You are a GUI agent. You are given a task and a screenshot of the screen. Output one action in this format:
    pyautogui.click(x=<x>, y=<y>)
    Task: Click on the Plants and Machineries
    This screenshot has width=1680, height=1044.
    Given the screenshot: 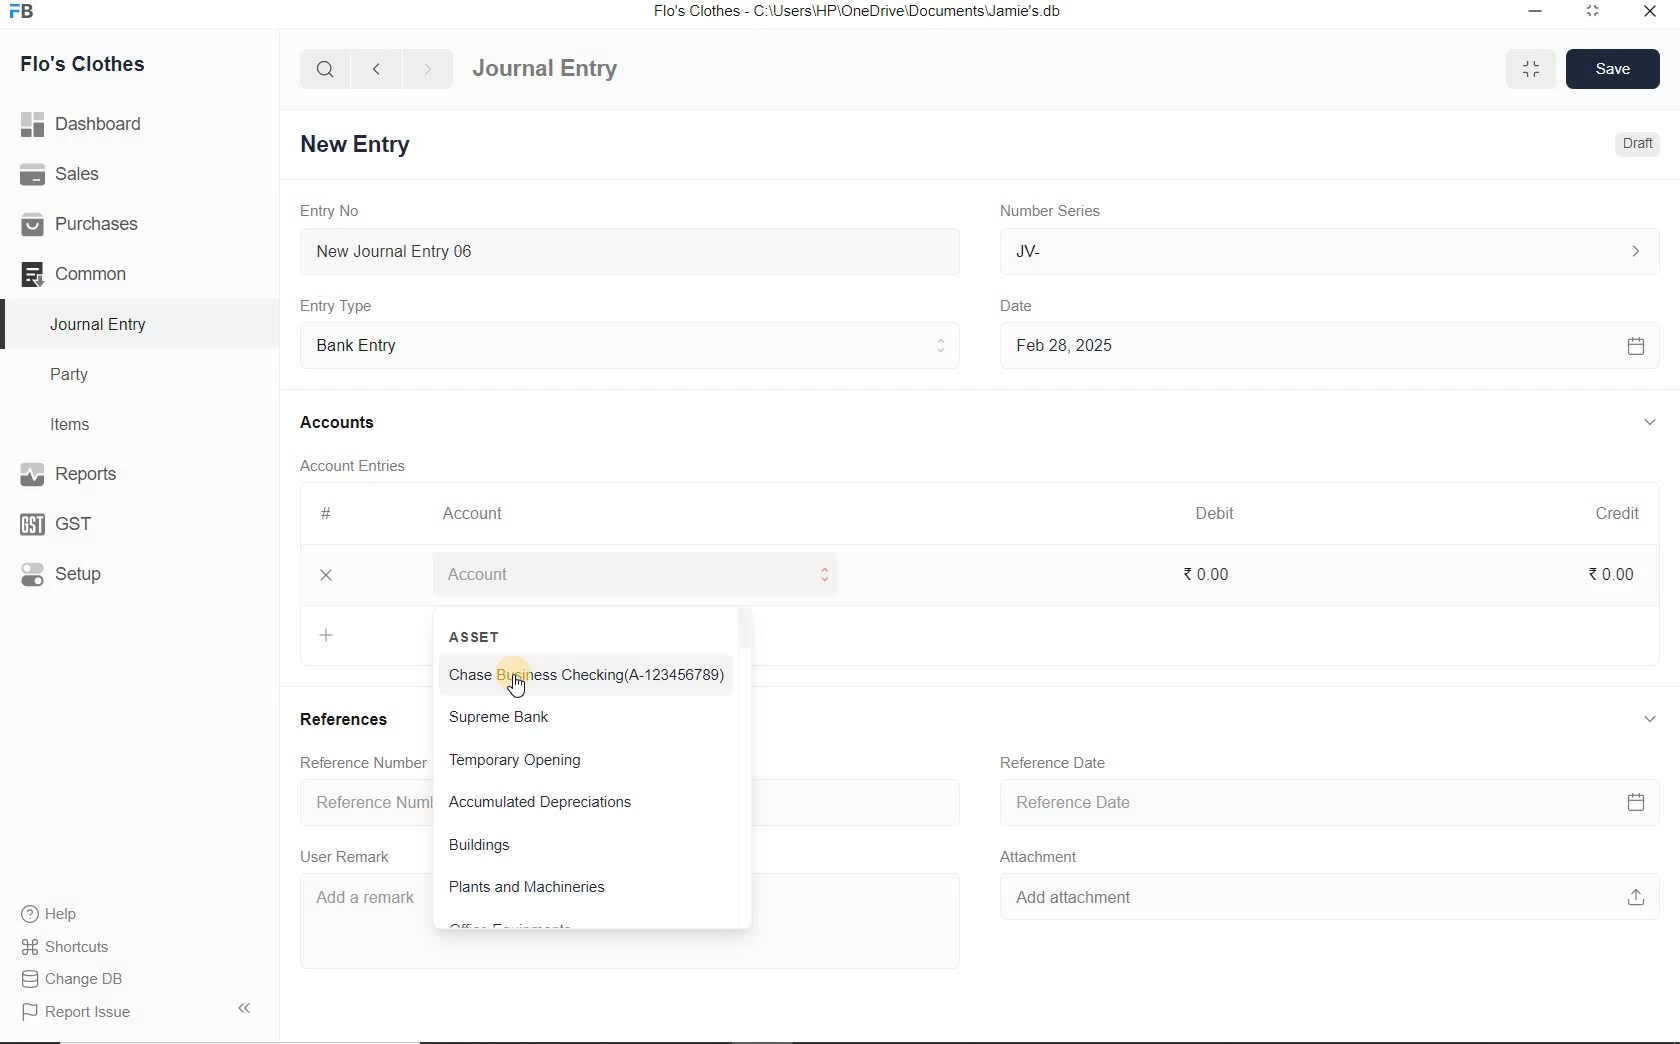 What is the action you would take?
    pyautogui.click(x=528, y=890)
    